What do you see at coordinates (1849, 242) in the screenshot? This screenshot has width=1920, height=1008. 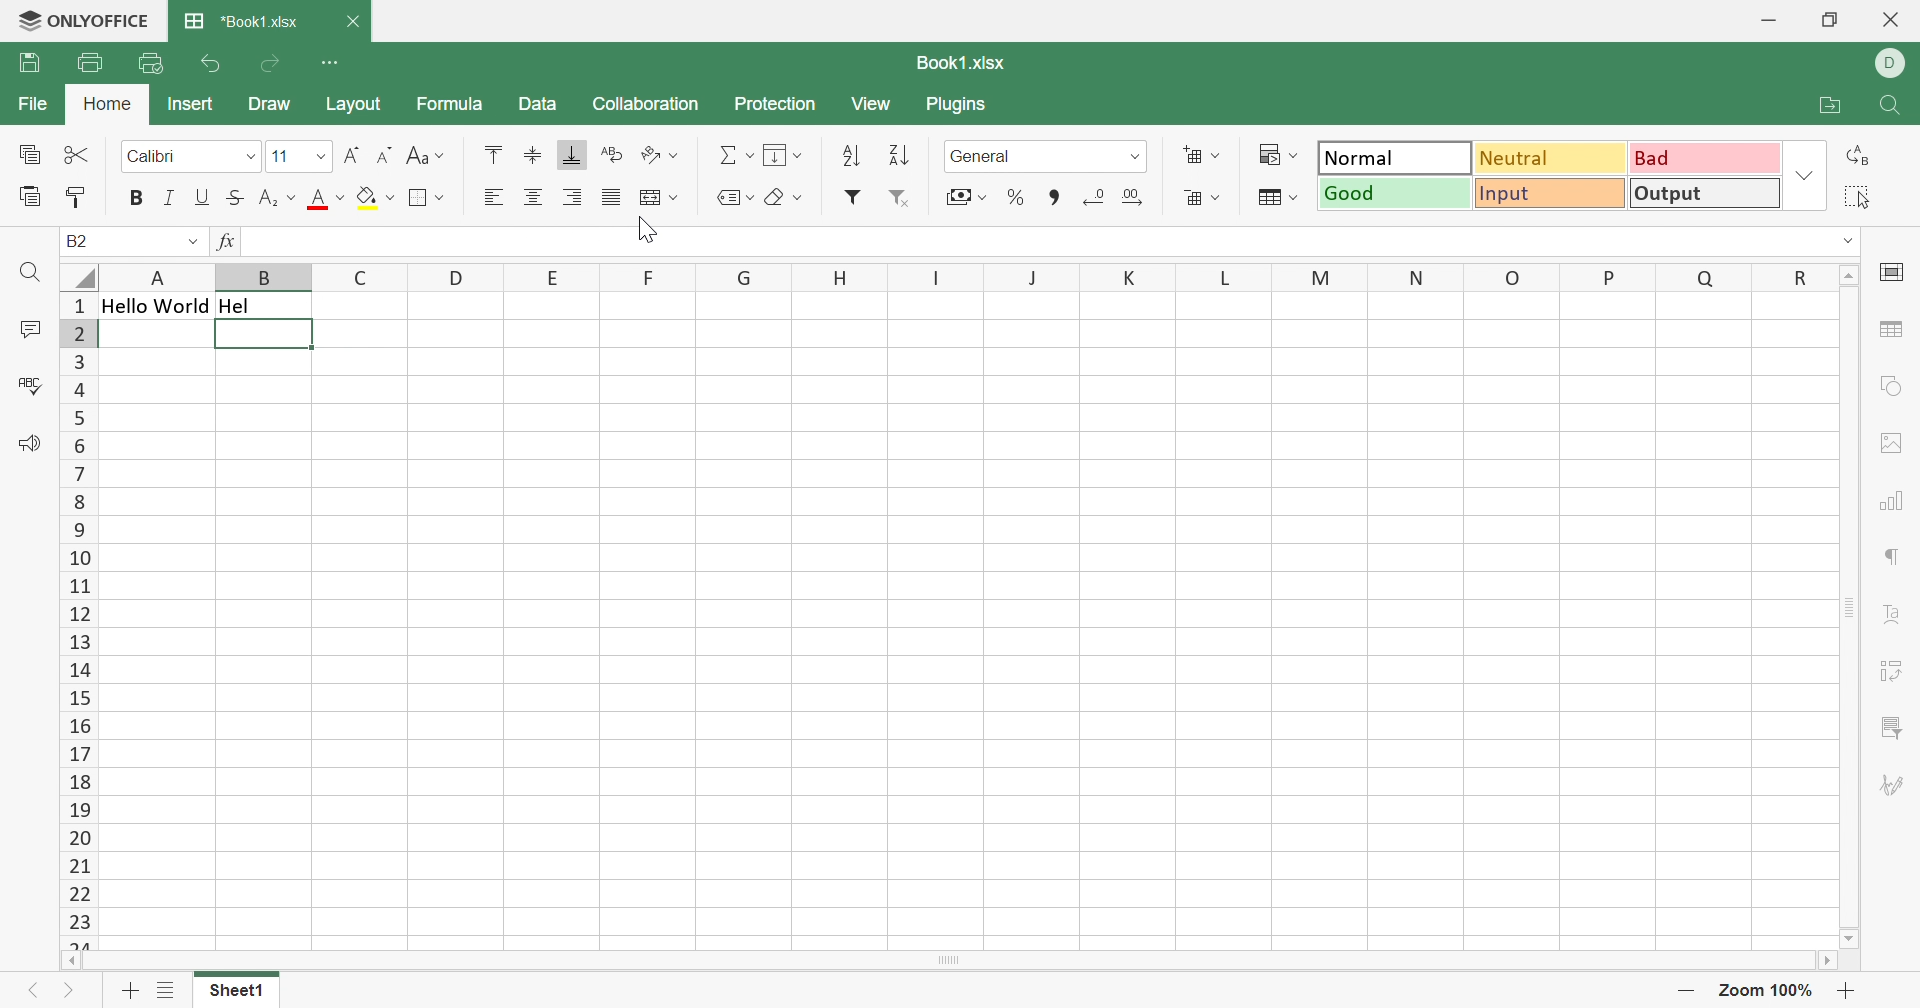 I see `Drop down` at bounding box center [1849, 242].